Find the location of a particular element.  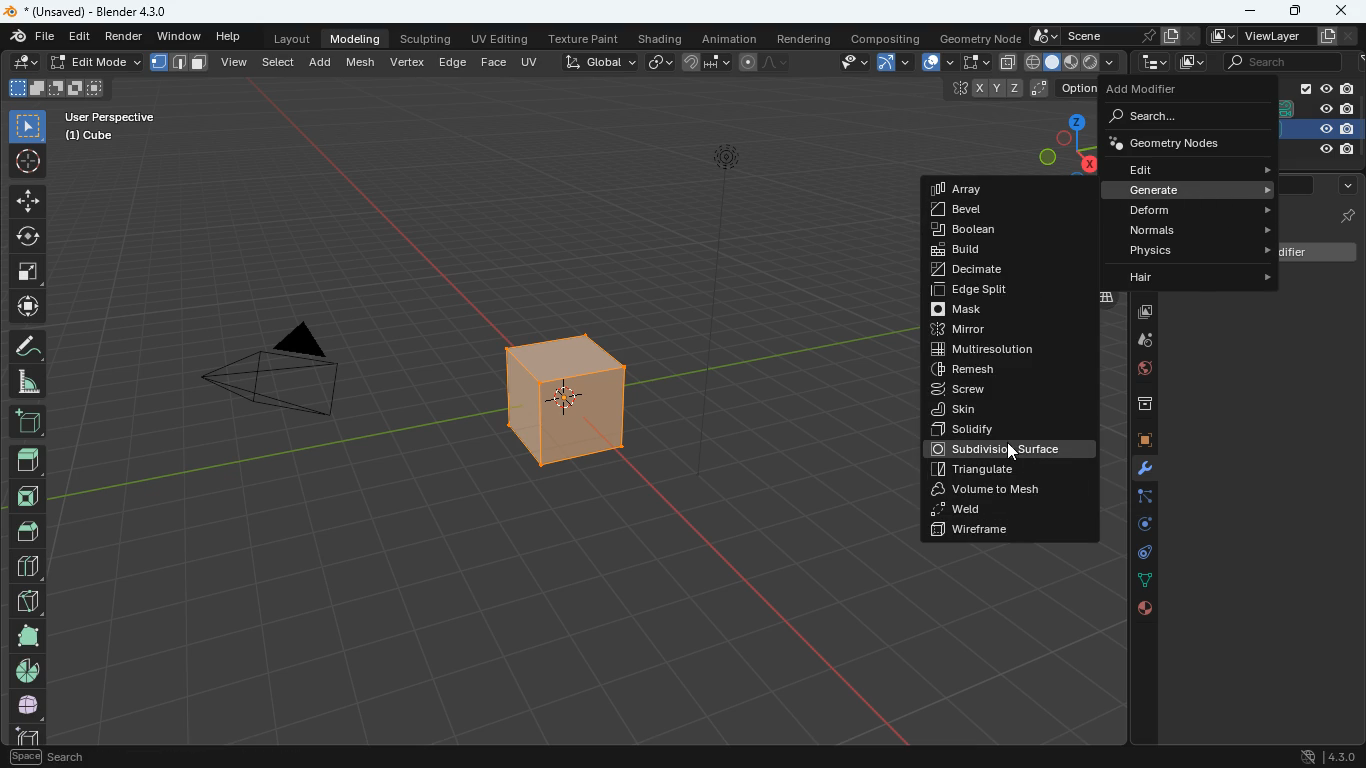

screw is located at coordinates (999, 391).